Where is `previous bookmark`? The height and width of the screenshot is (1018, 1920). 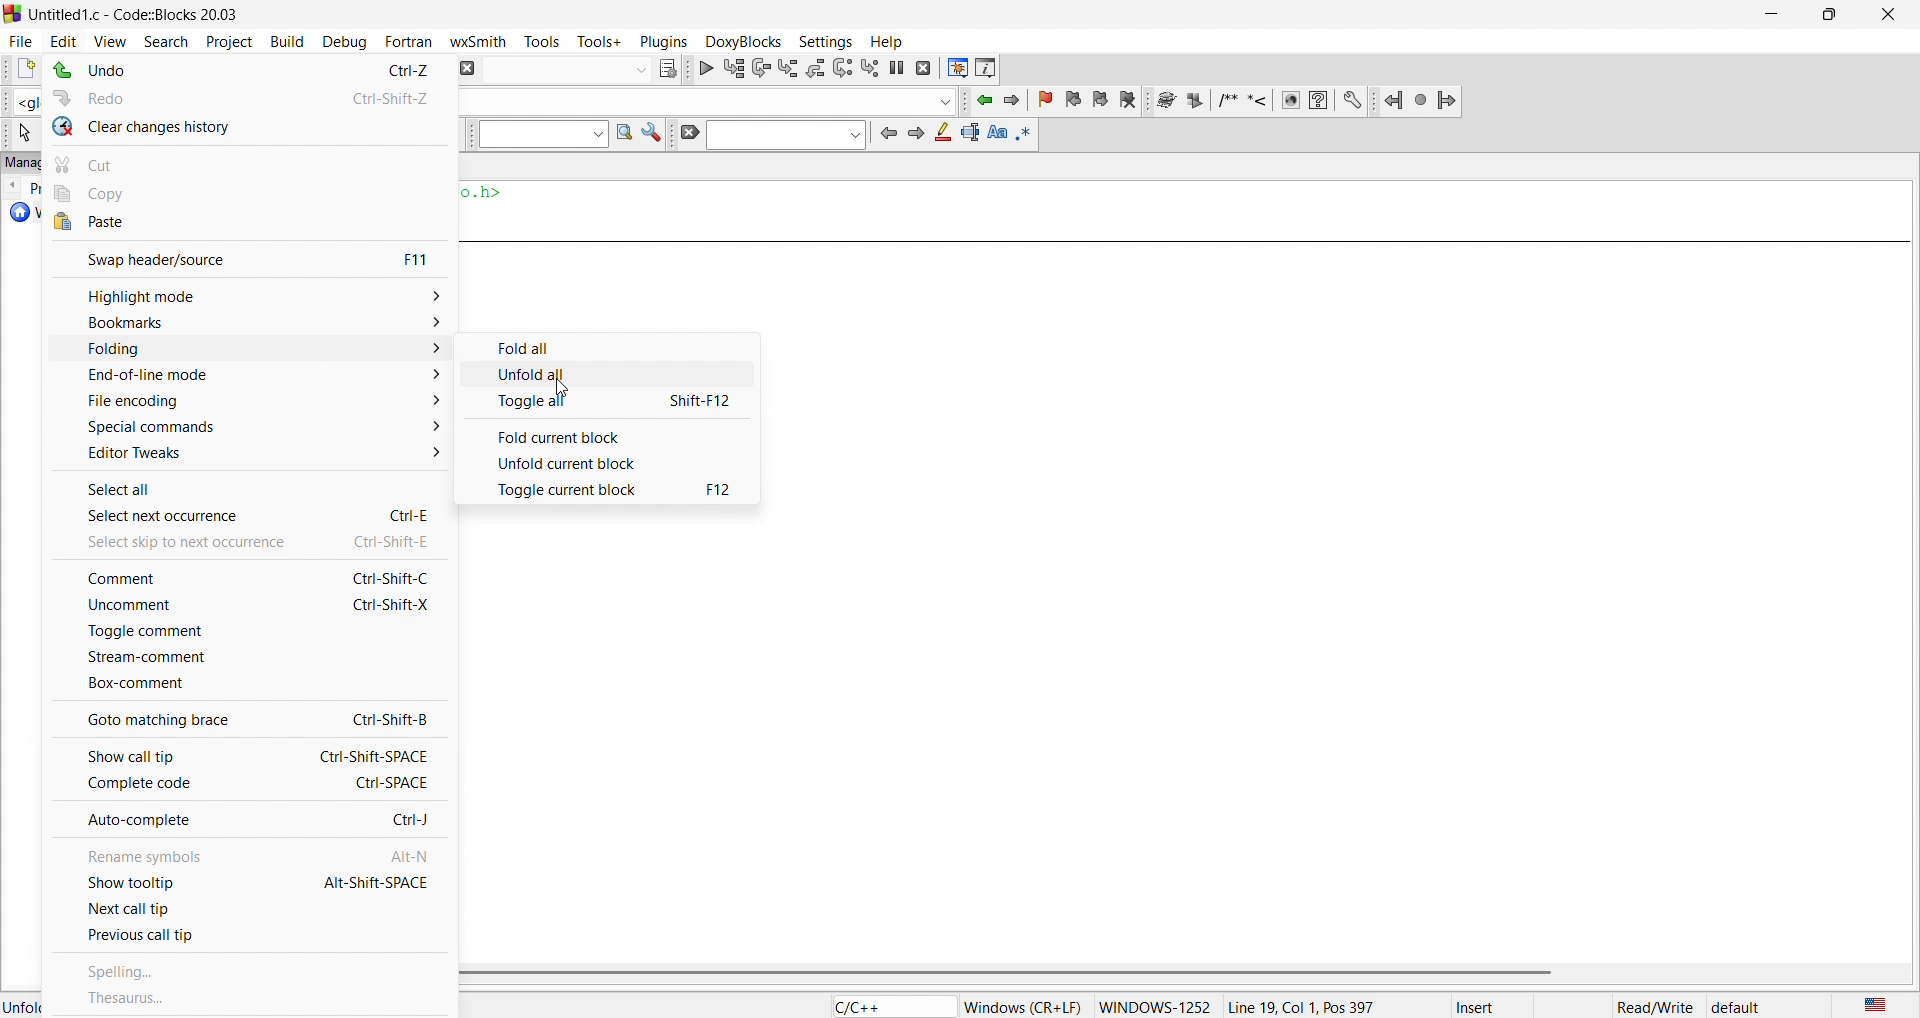
previous bookmark is located at coordinates (1076, 97).